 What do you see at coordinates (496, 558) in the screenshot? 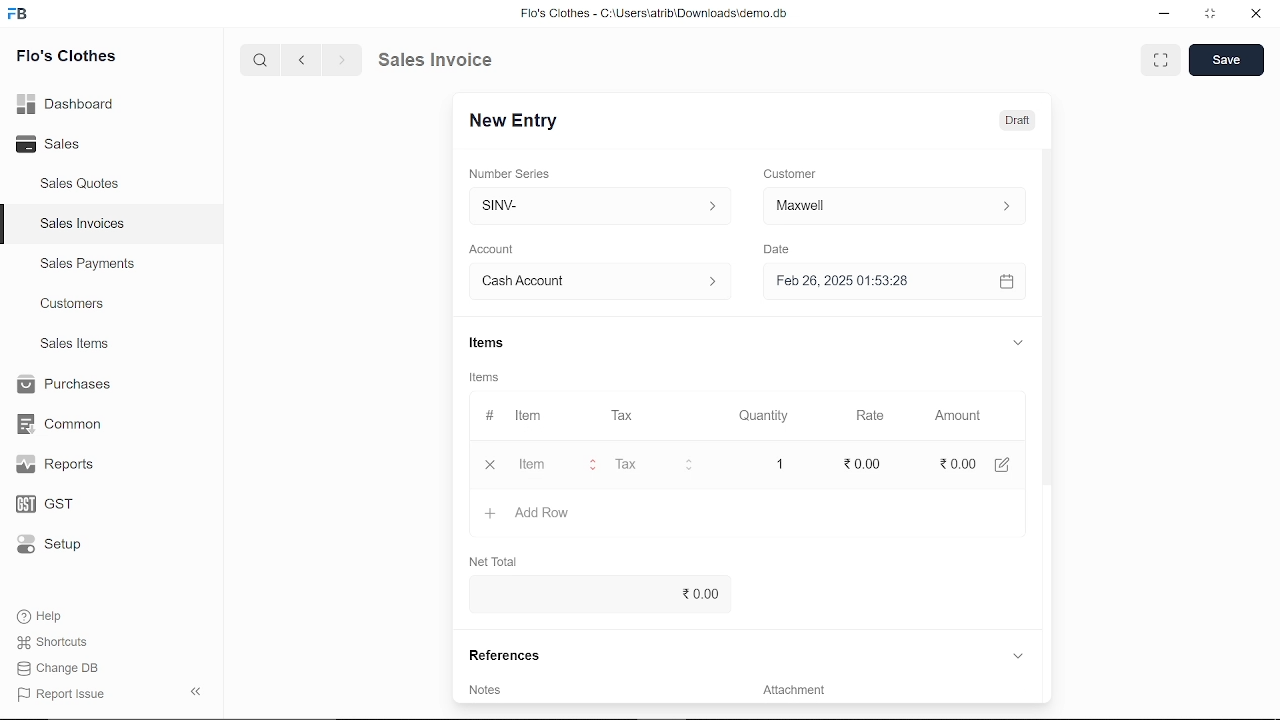
I see `Net Total` at bounding box center [496, 558].